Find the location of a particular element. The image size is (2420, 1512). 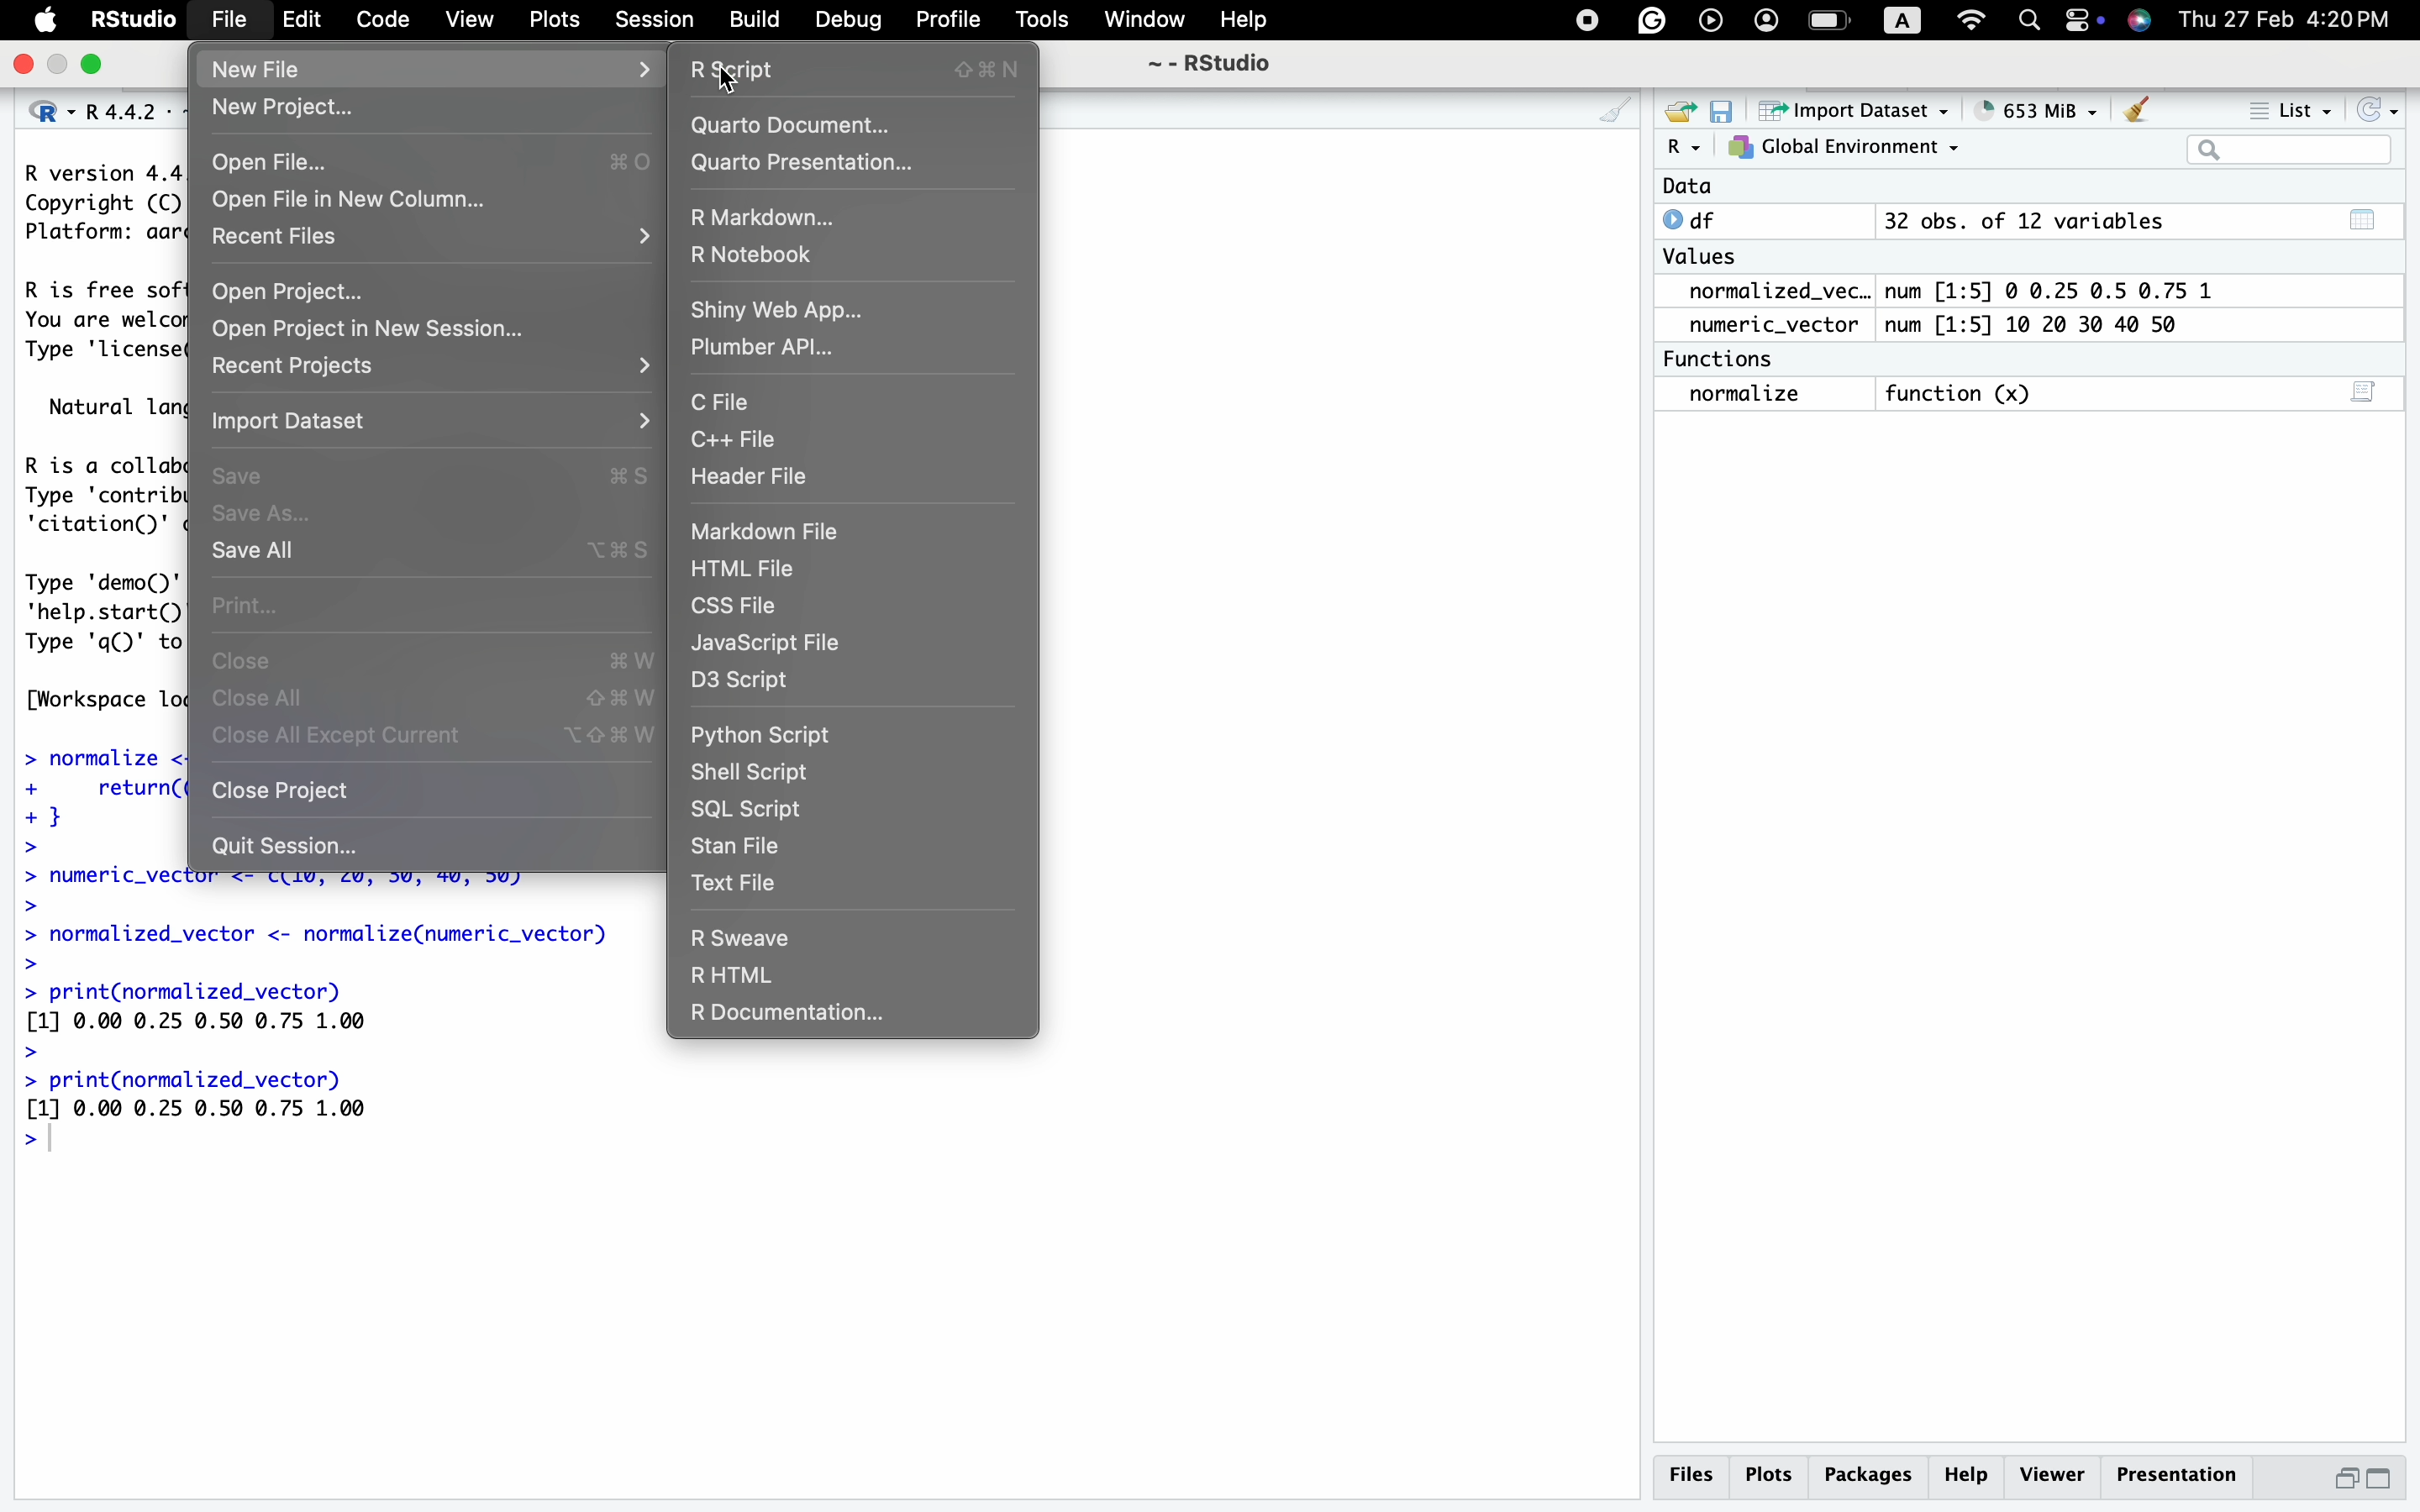

normalized_vec is located at coordinates (1764, 293).